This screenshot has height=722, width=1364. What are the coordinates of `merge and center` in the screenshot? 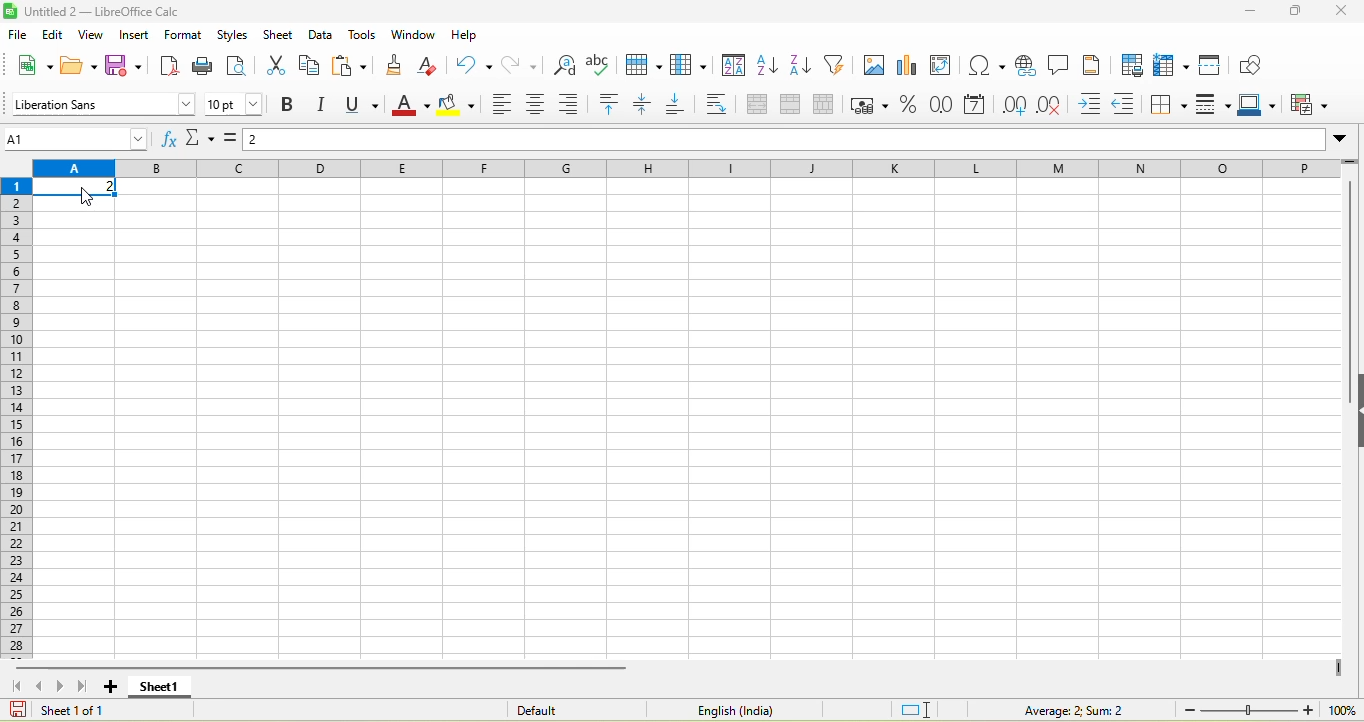 It's located at (764, 106).